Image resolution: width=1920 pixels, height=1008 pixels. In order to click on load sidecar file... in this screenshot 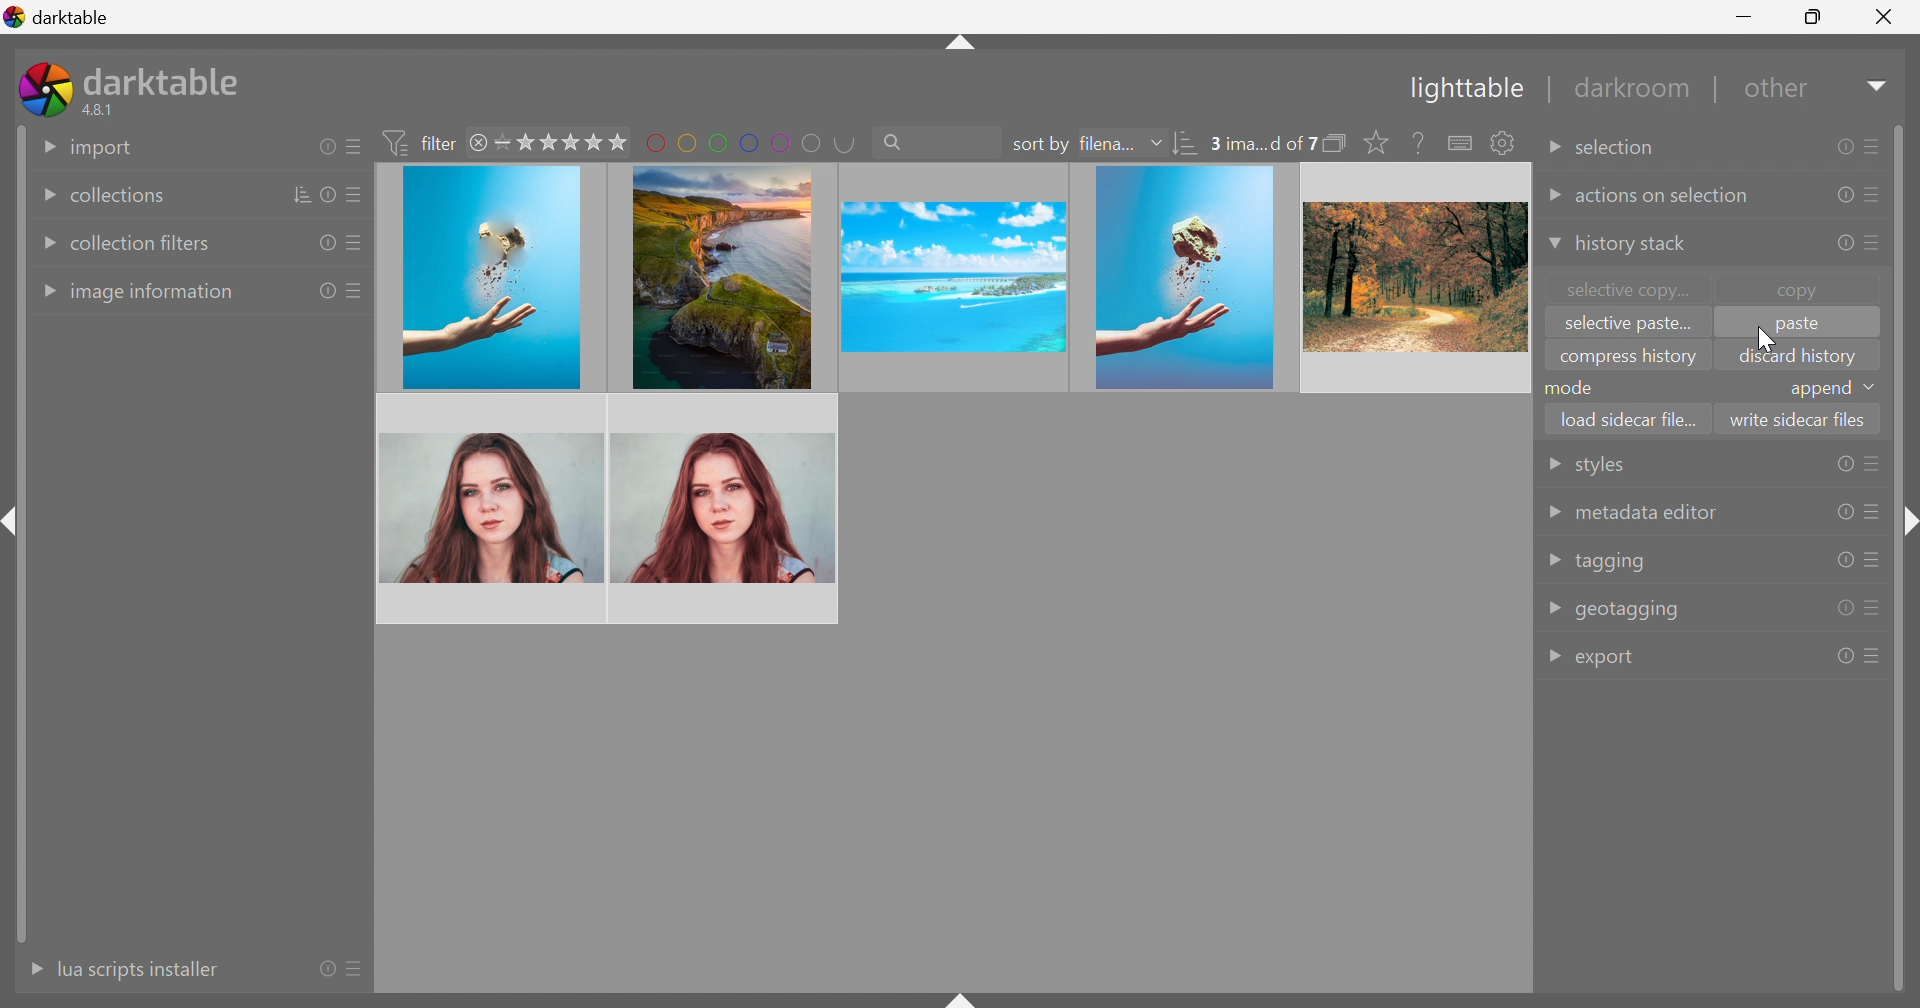, I will do `click(1631, 416)`.